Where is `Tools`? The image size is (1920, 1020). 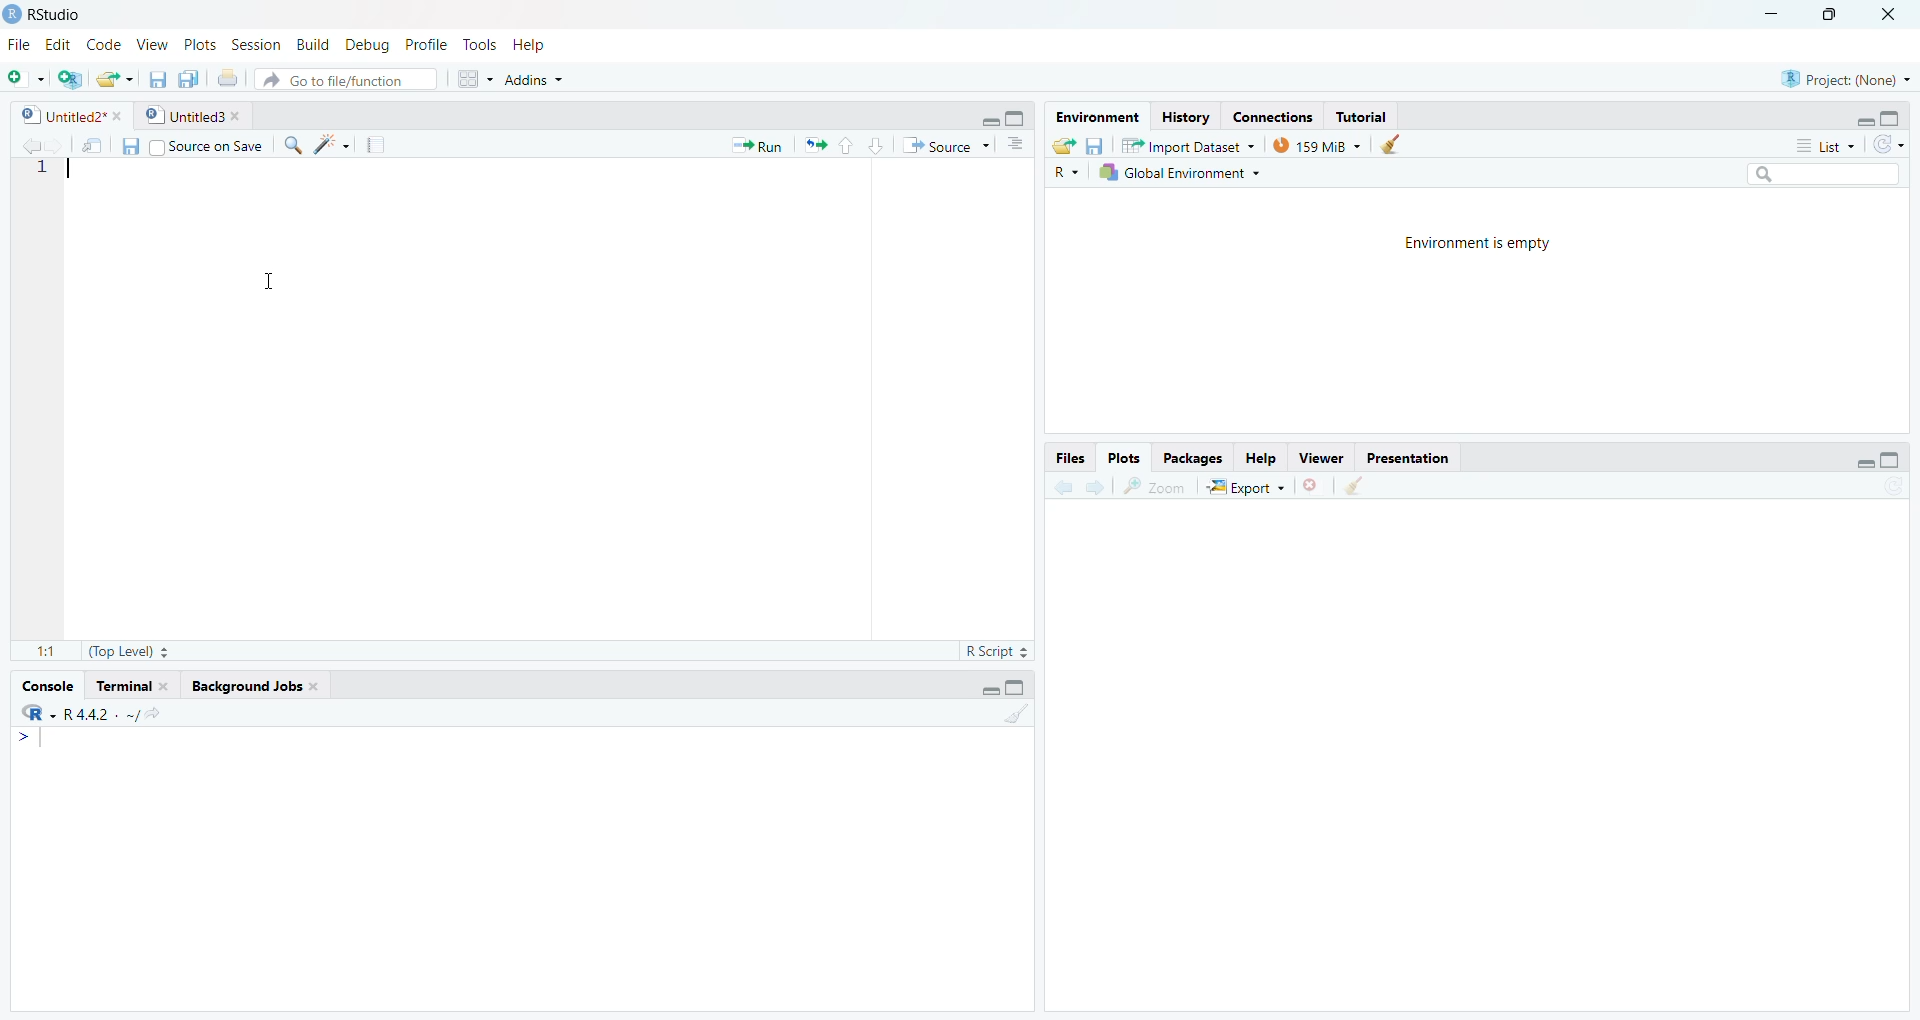 Tools is located at coordinates (478, 42).